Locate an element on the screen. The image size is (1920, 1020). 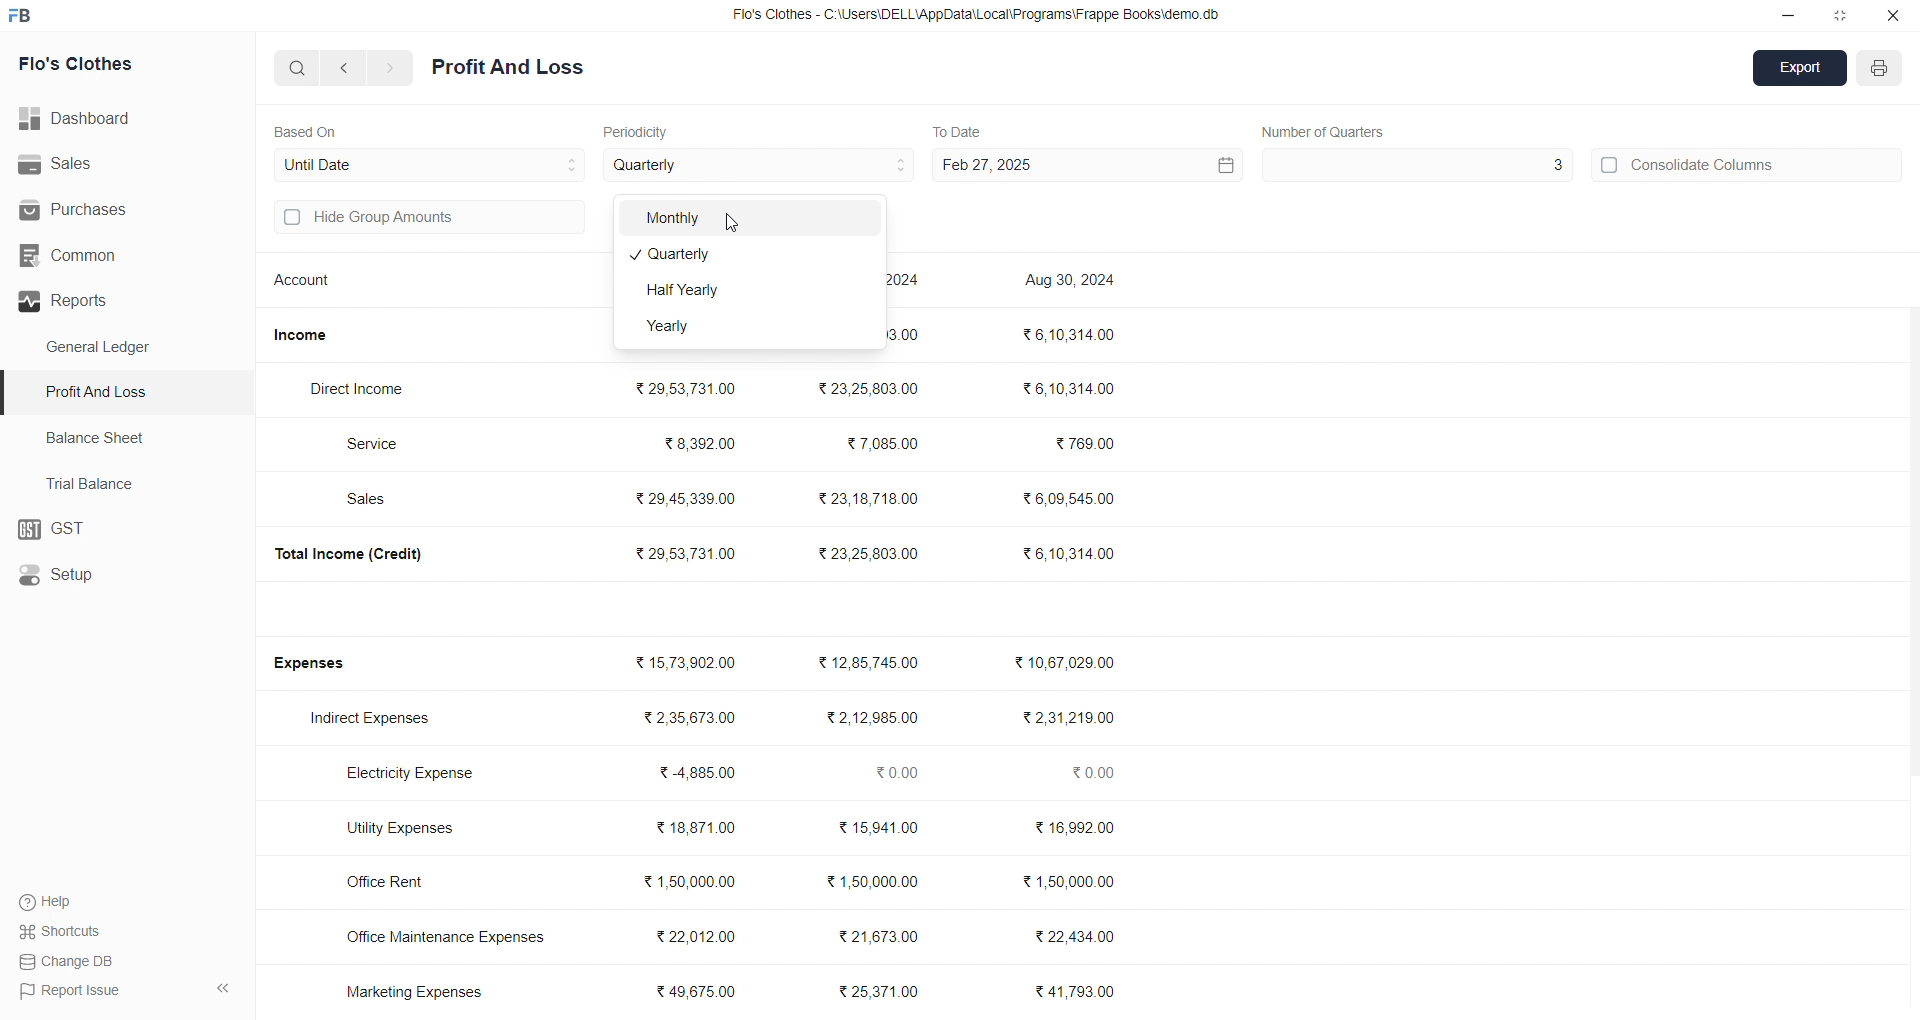
navigate backward is located at coordinates (347, 67).